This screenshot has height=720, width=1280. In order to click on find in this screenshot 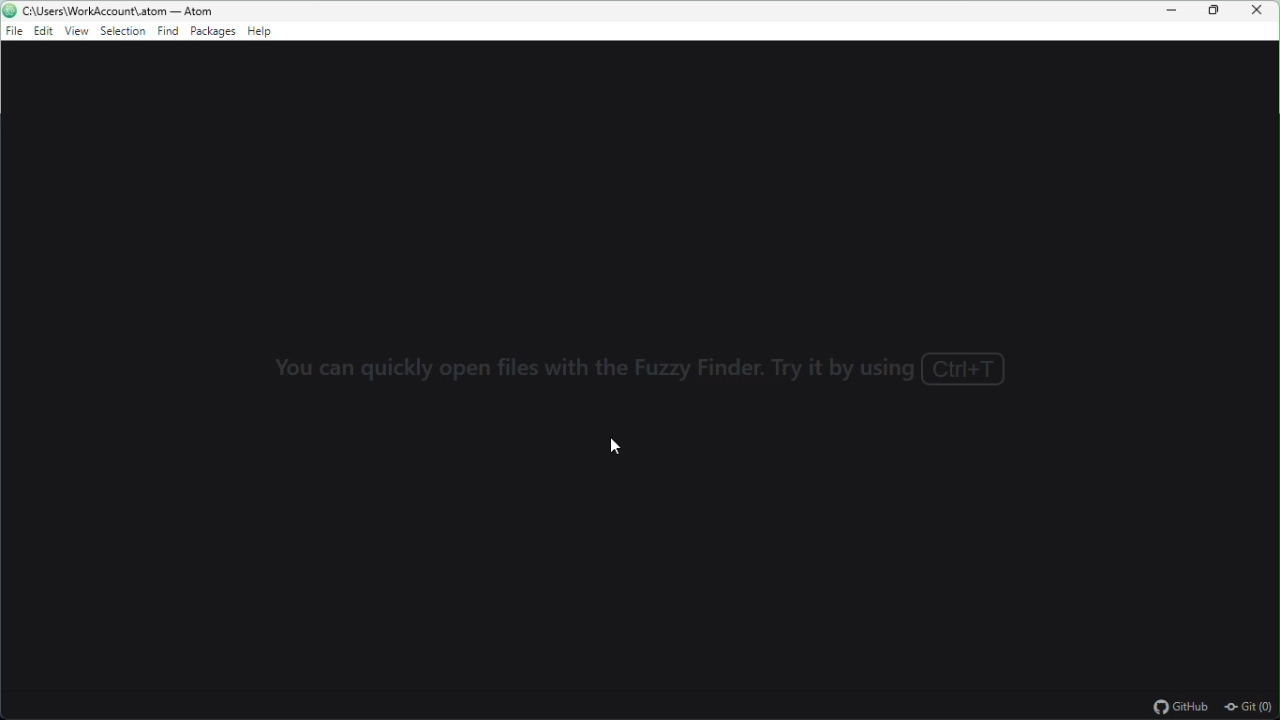, I will do `click(166, 34)`.